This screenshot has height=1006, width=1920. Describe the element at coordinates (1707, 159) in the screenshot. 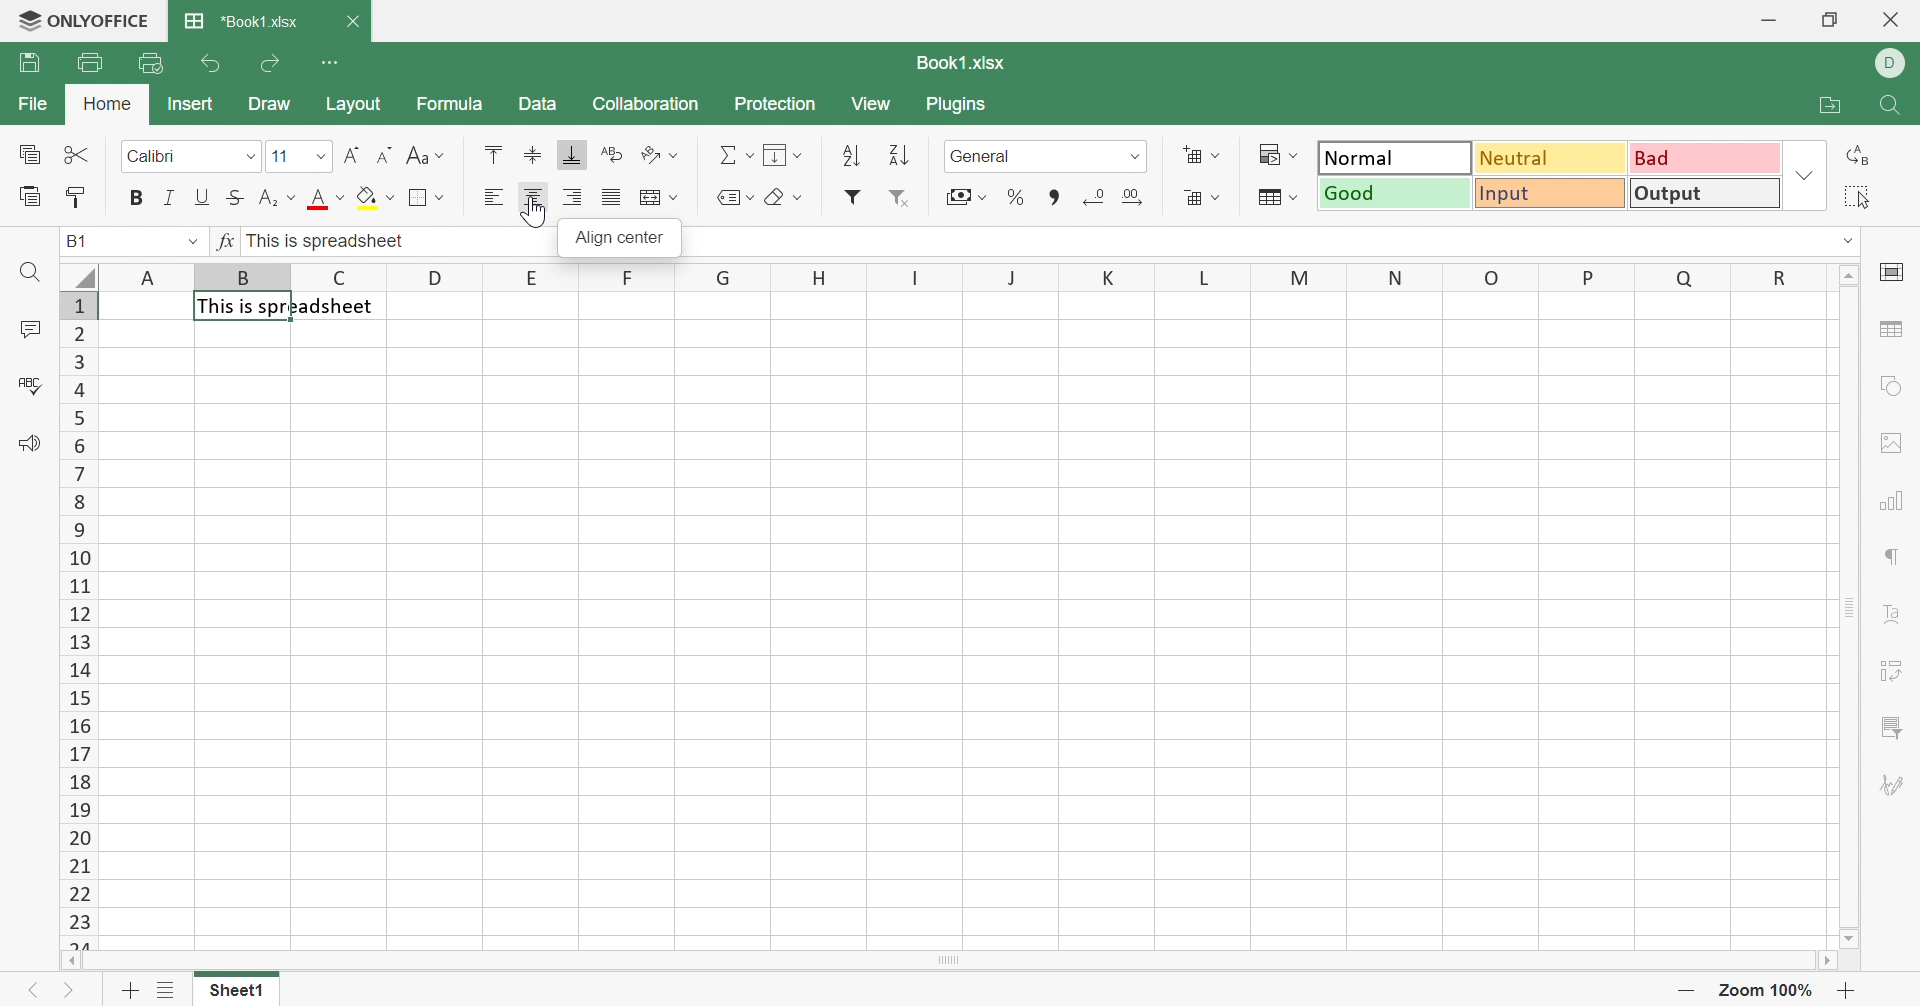

I see `Bad` at that location.